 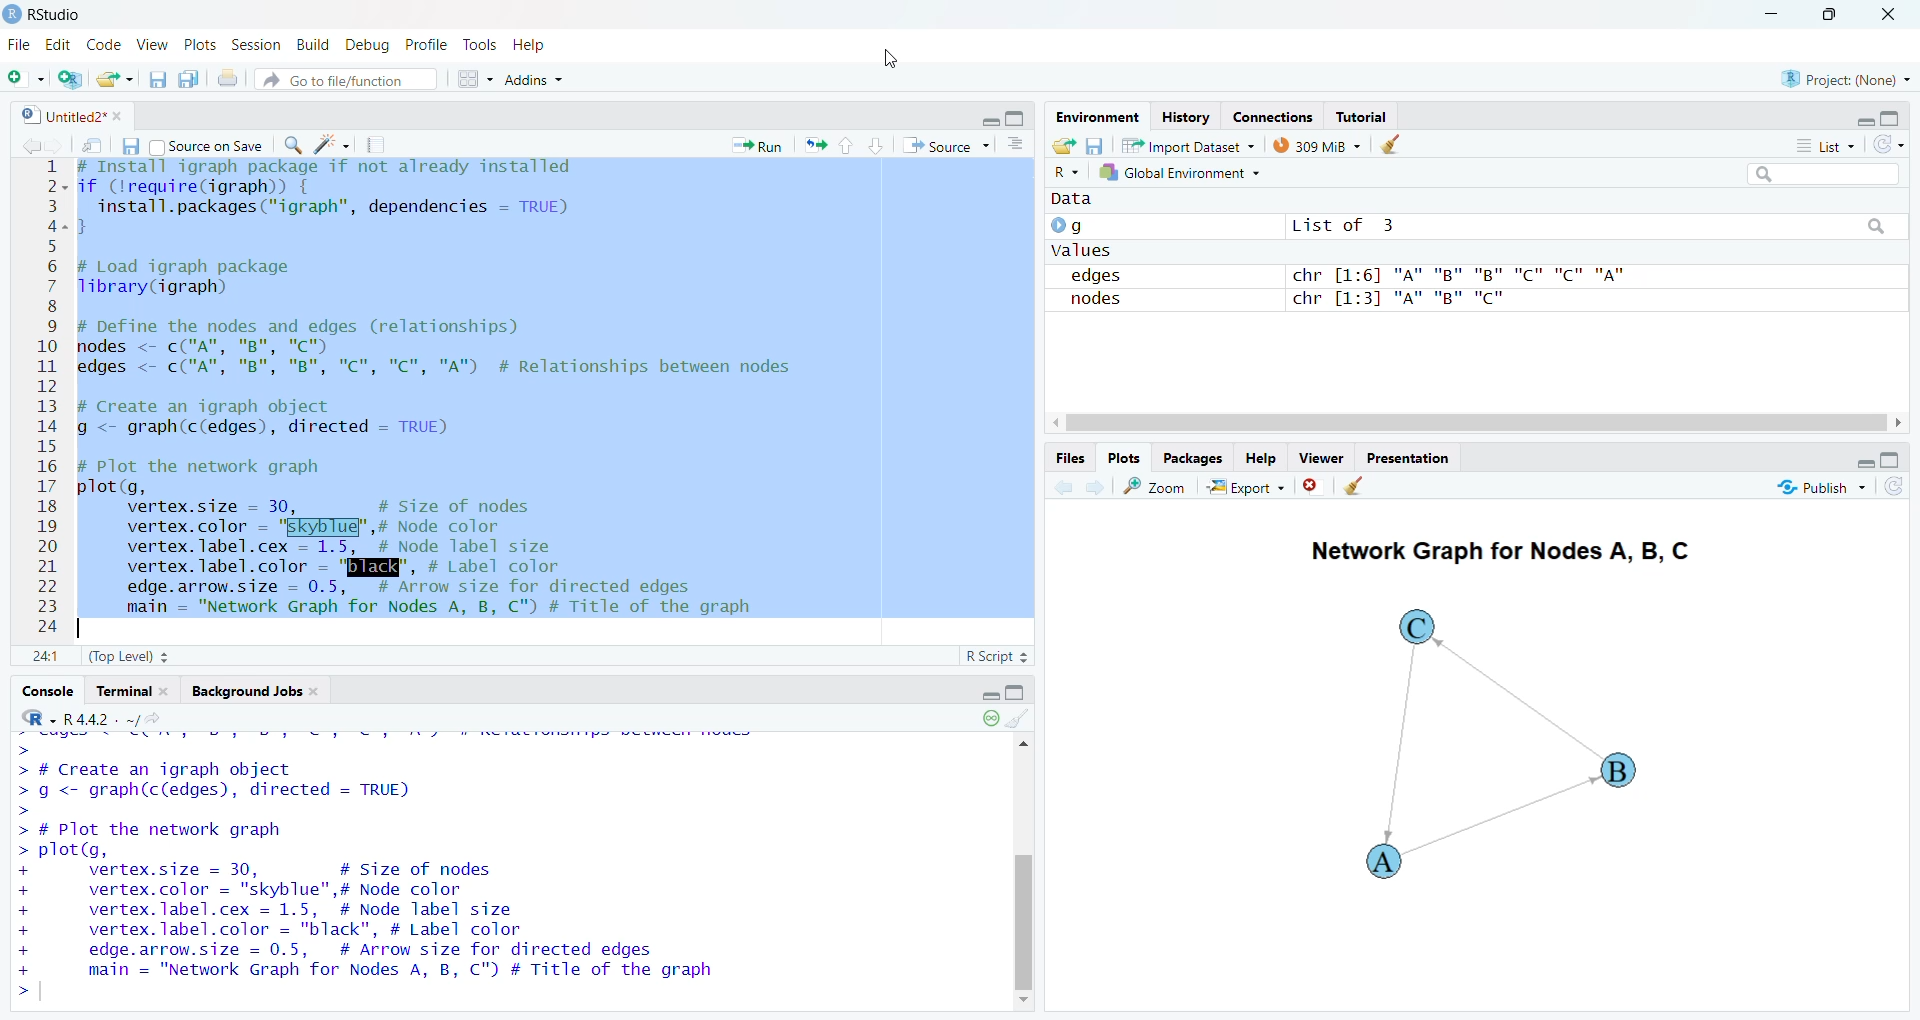 What do you see at coordinates (1061, 146) in the screenshot?
I see `export` at bounding box center [1061, 146].